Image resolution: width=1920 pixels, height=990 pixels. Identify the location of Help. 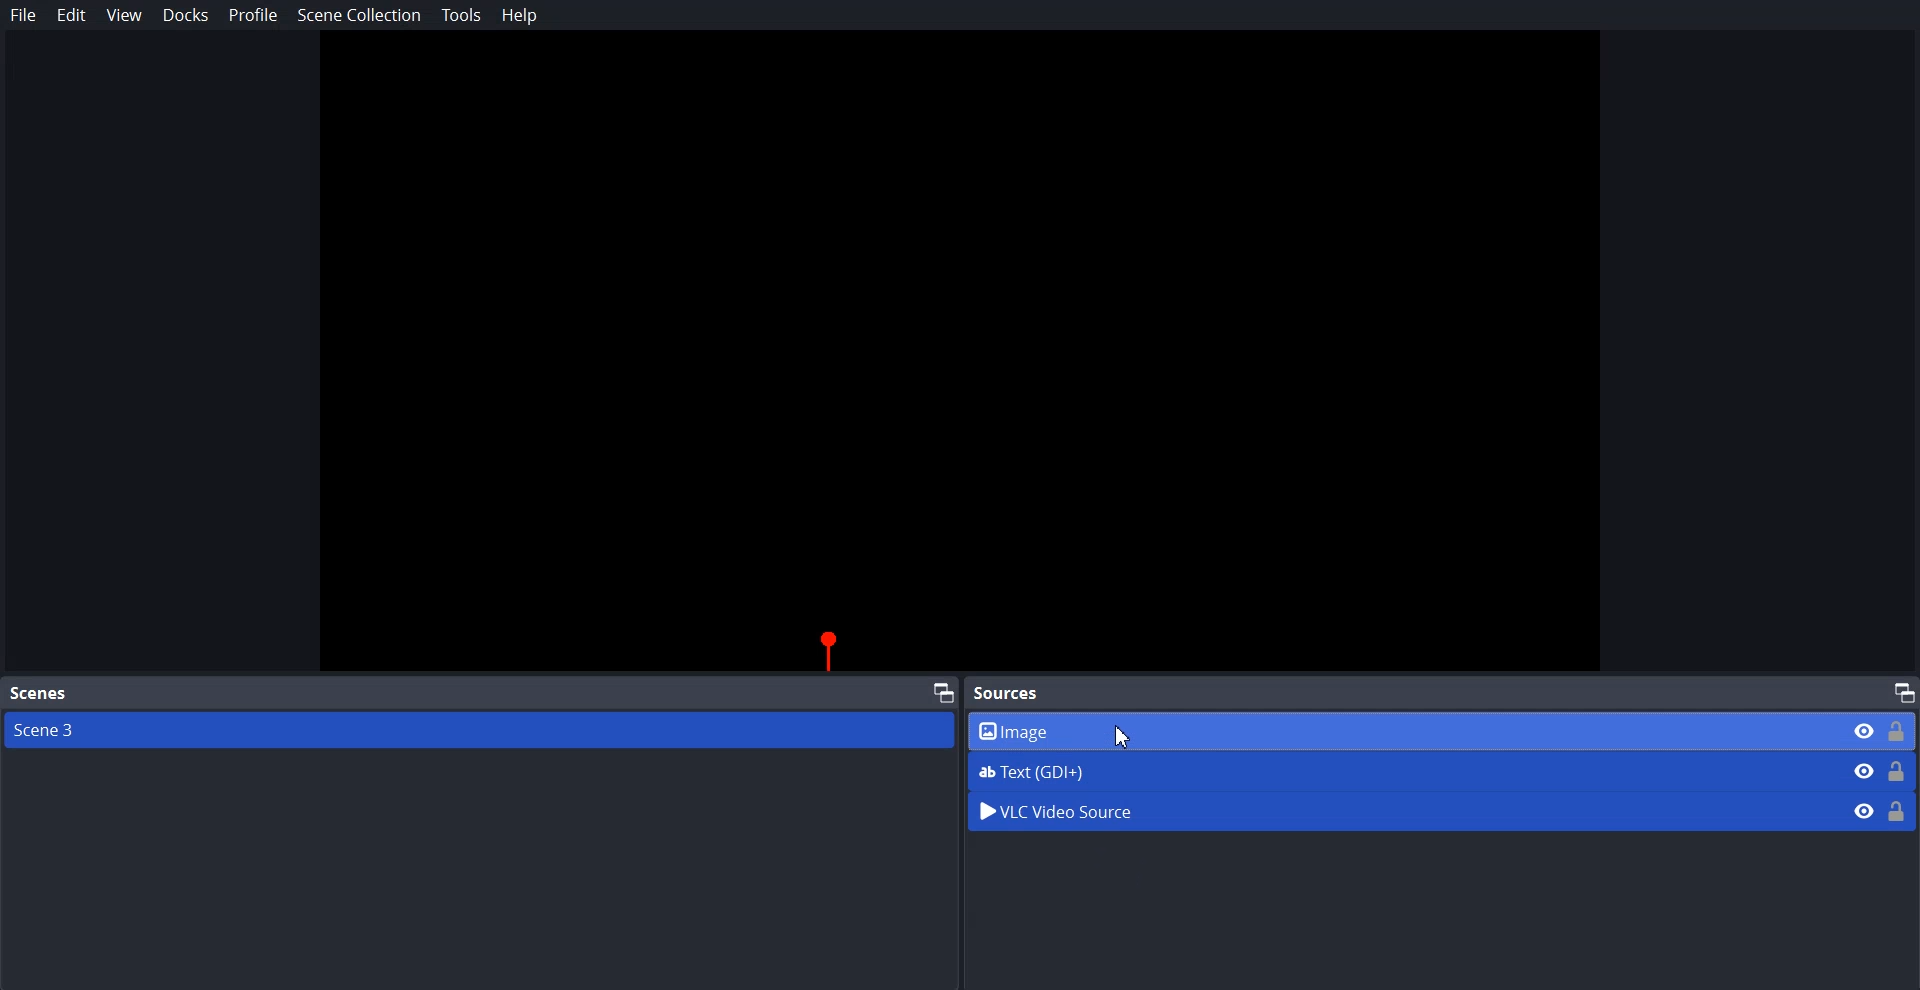
(520, 15).